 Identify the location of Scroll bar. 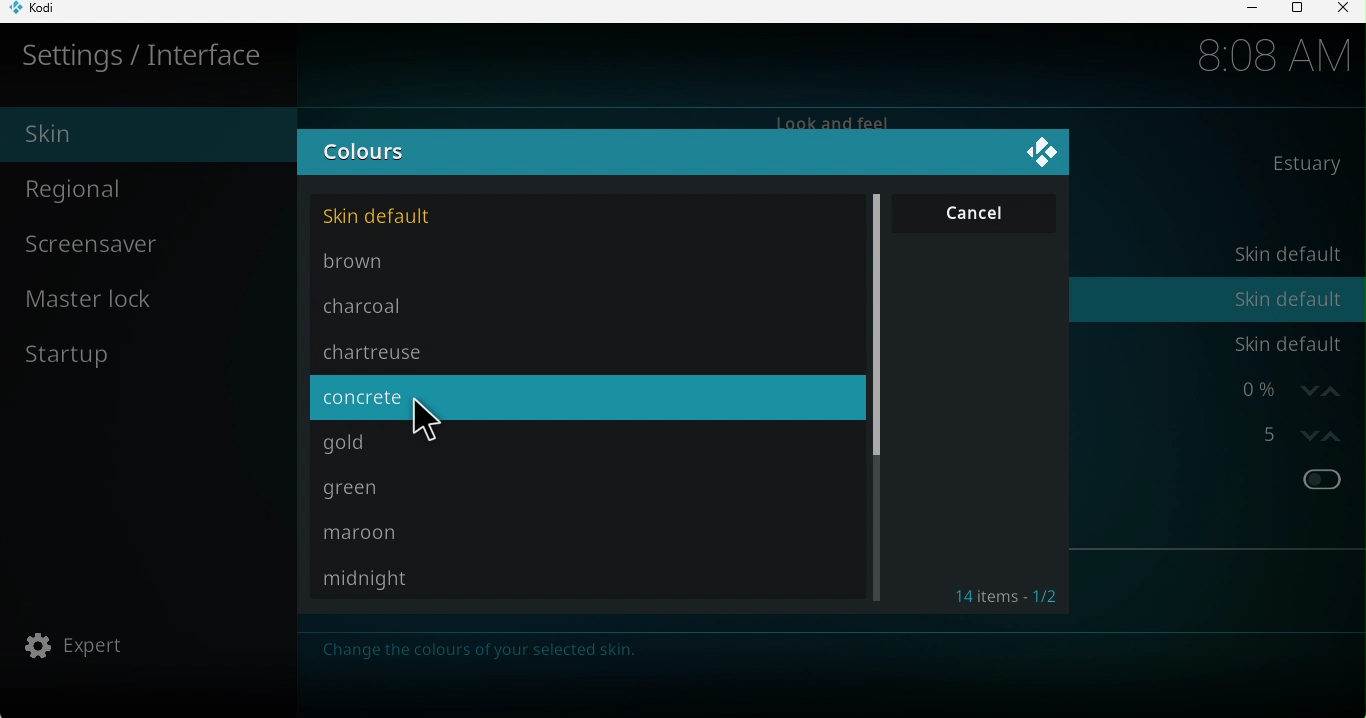
(879, 394).